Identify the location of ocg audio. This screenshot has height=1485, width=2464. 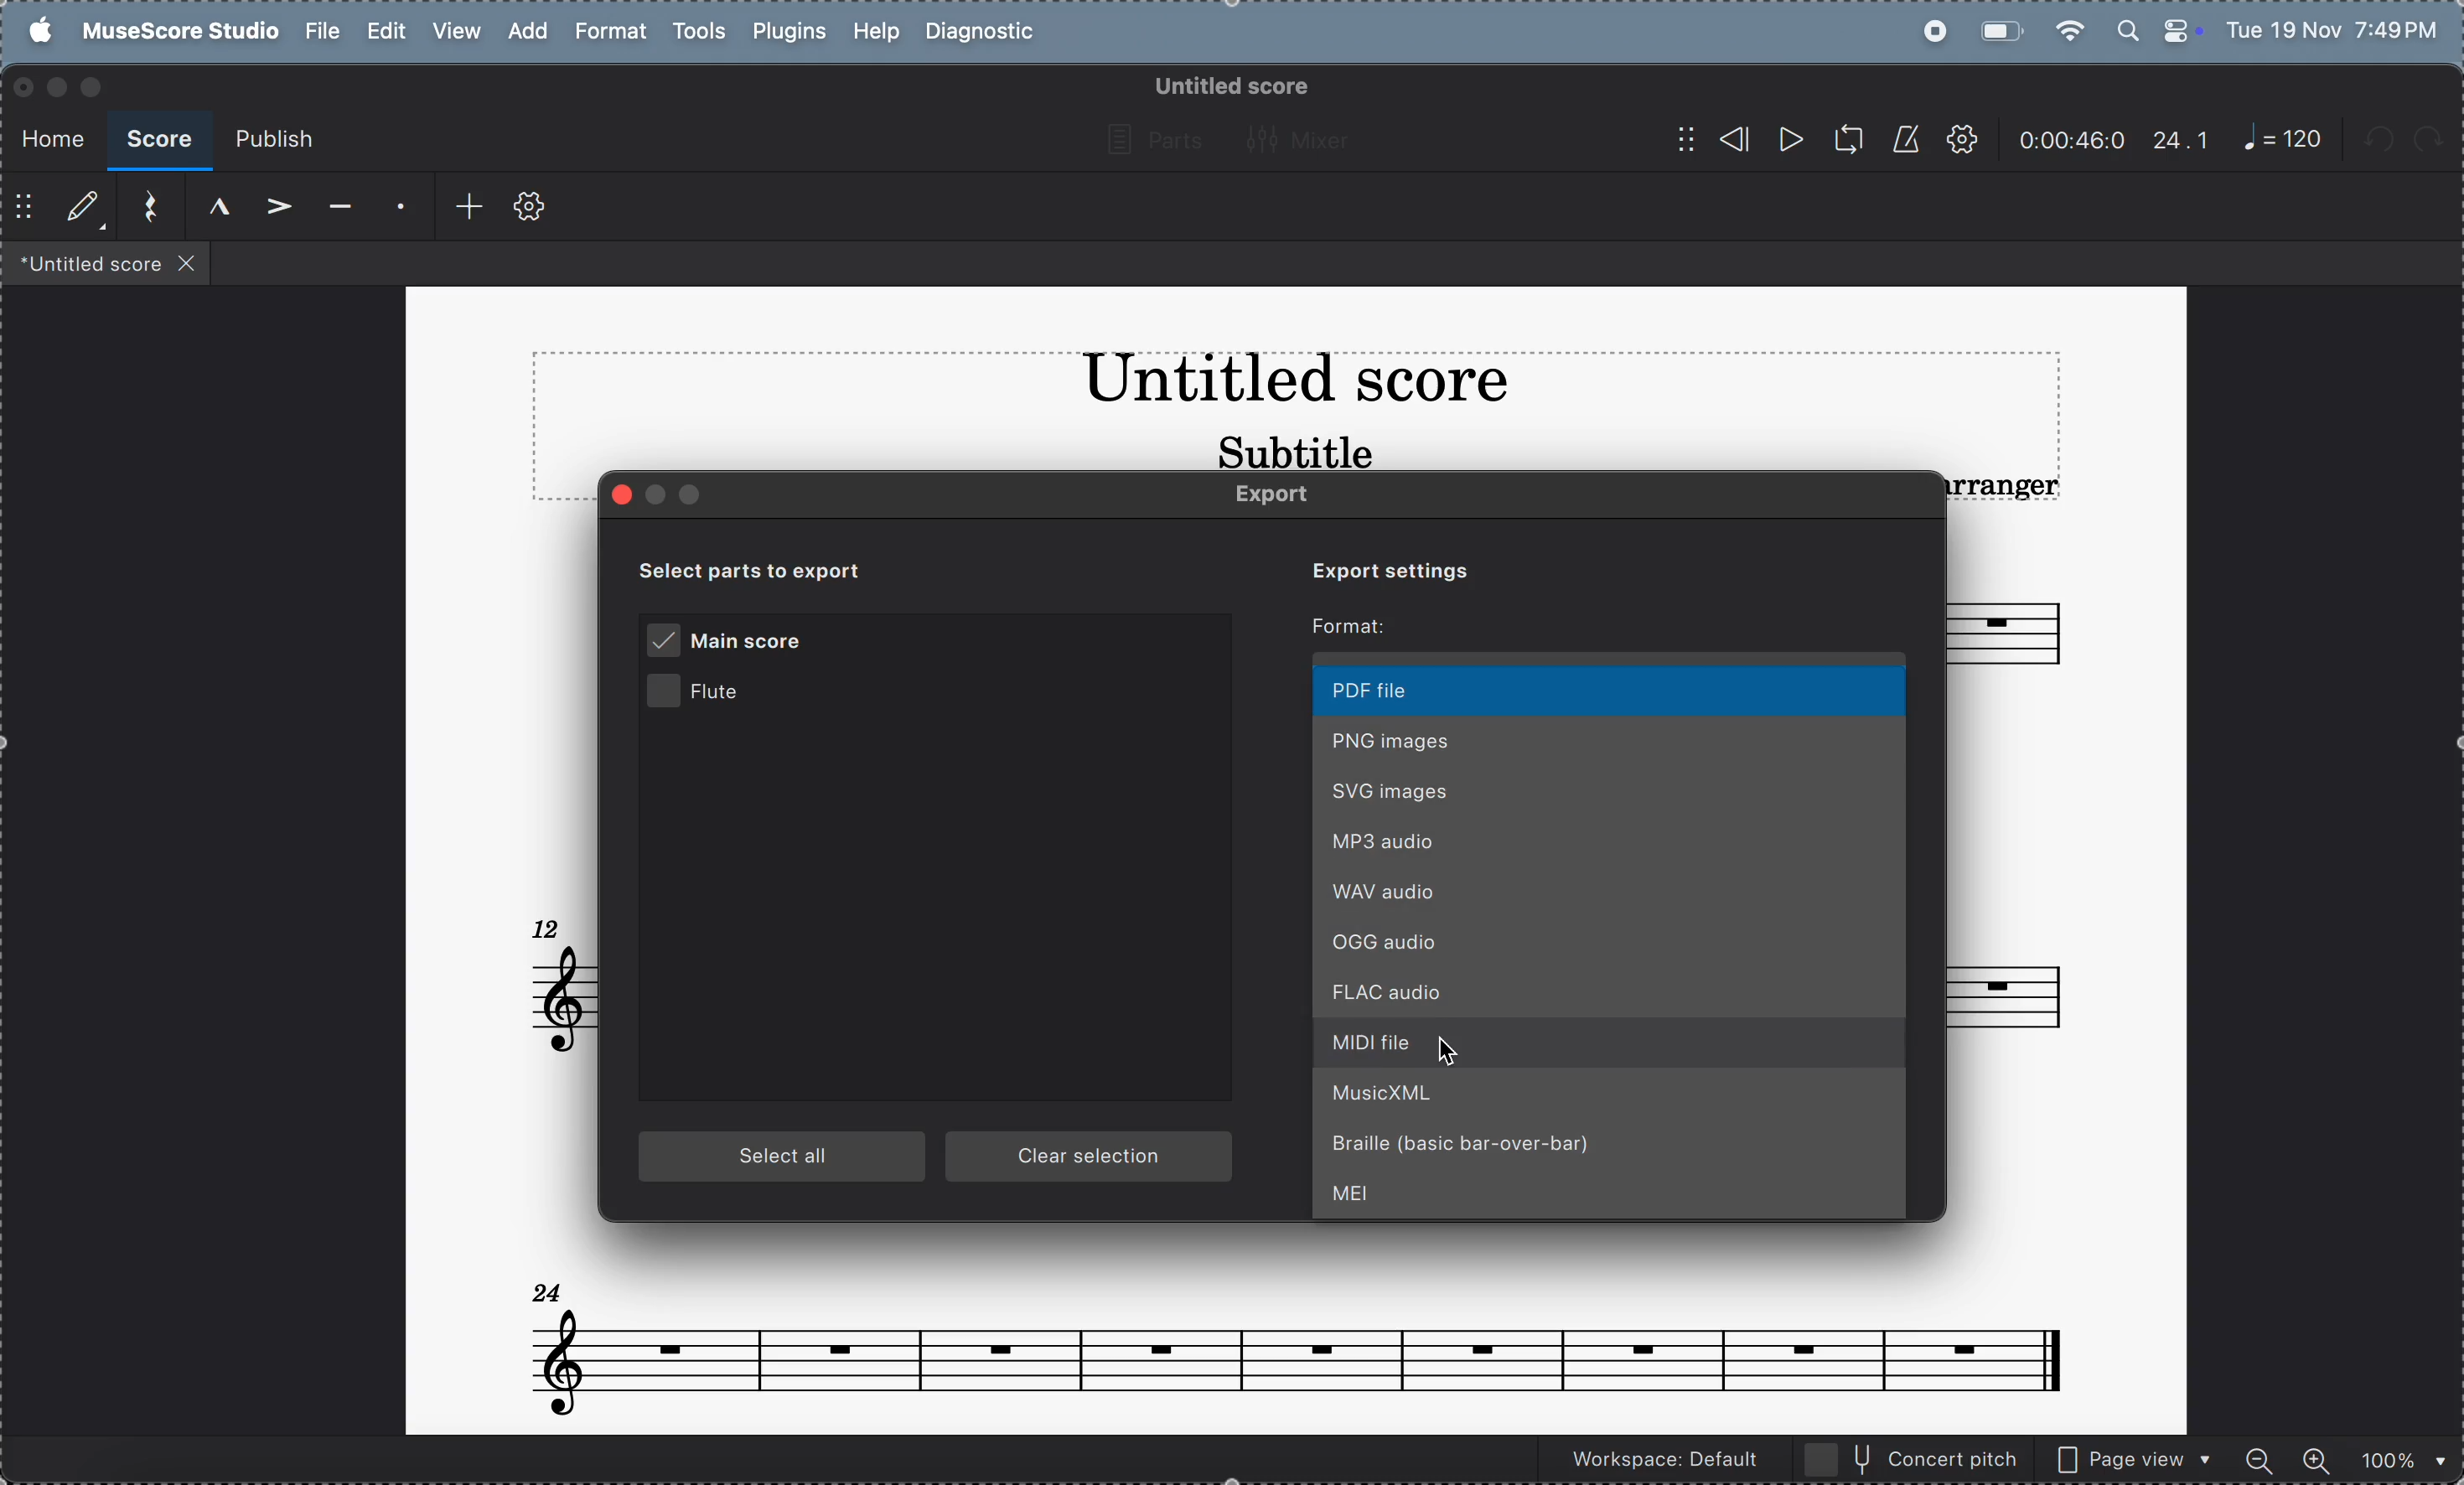
(1613, 946).